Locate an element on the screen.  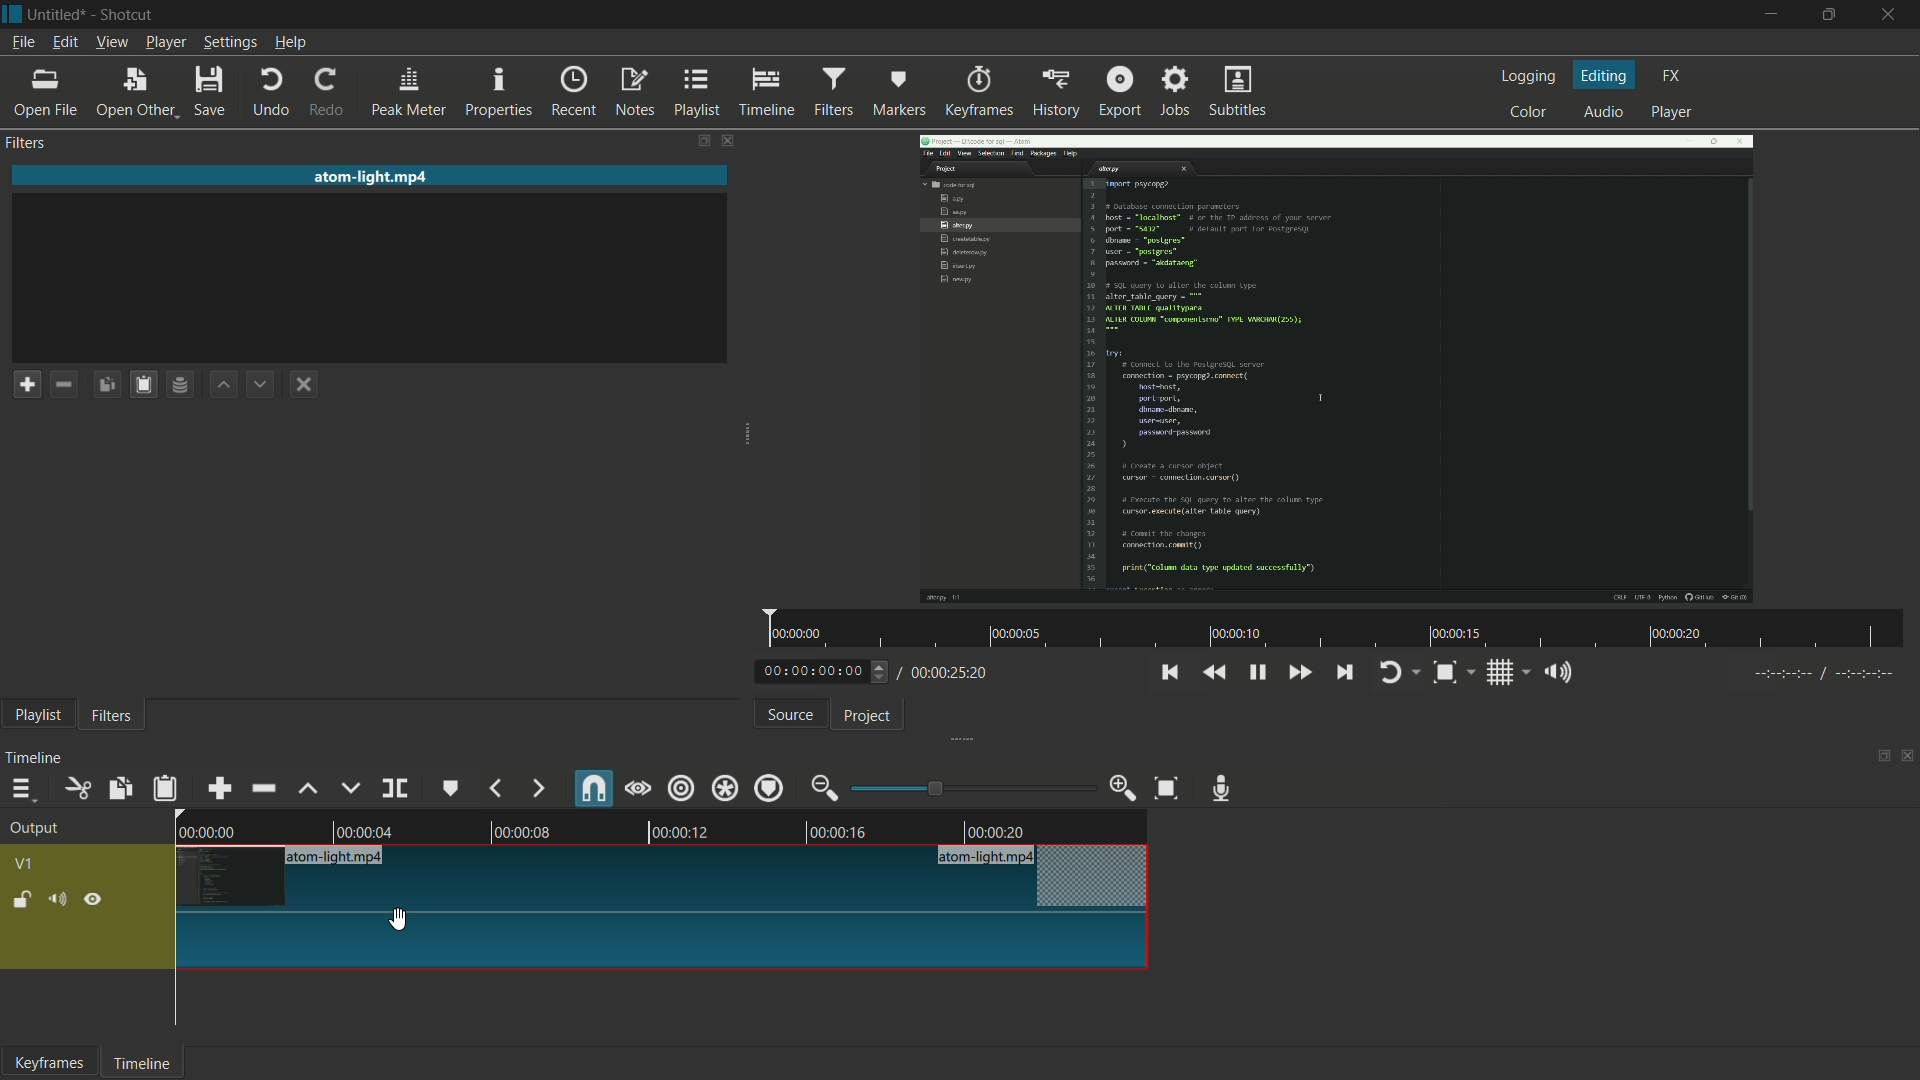
imported file name is located at coordinates (370, 177).